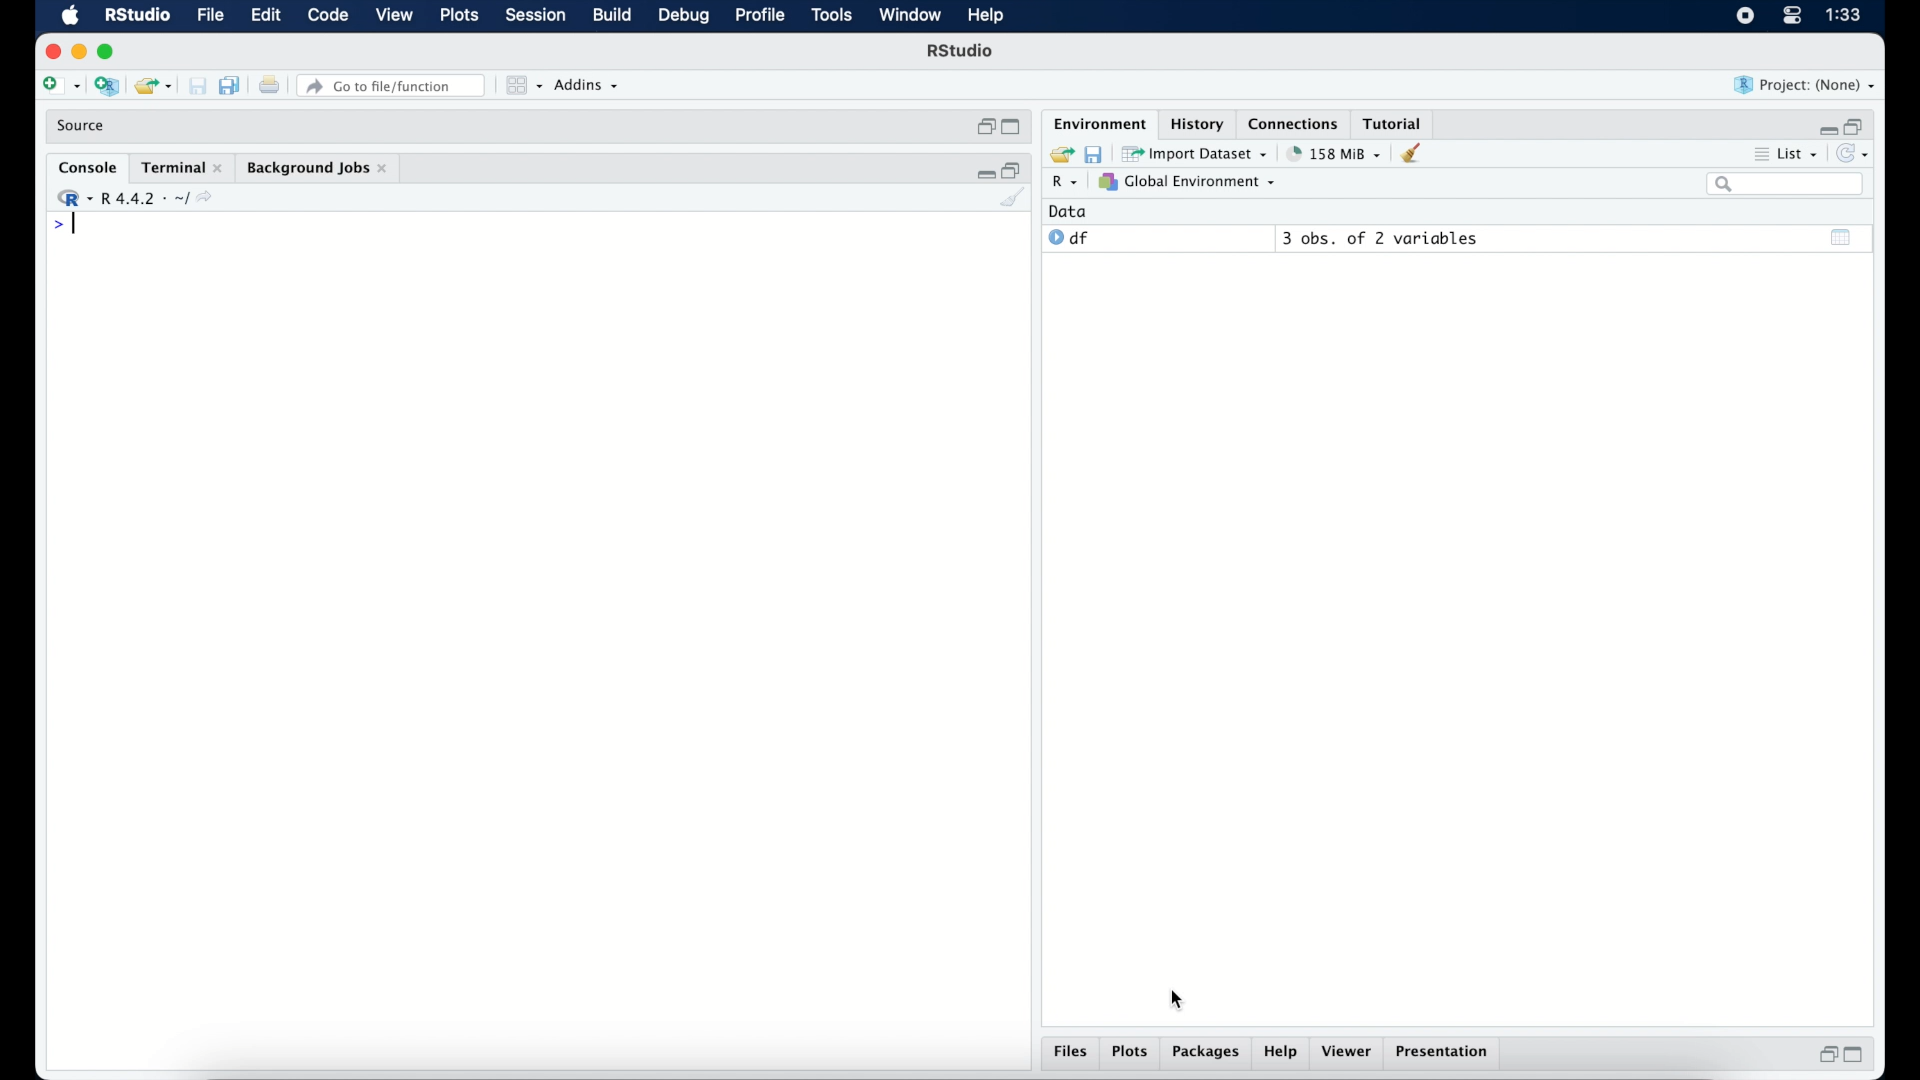  What do you see at coordinates (1415, 154) in the screenshot?
I see `clear console` at bounding box center [1415, 154].